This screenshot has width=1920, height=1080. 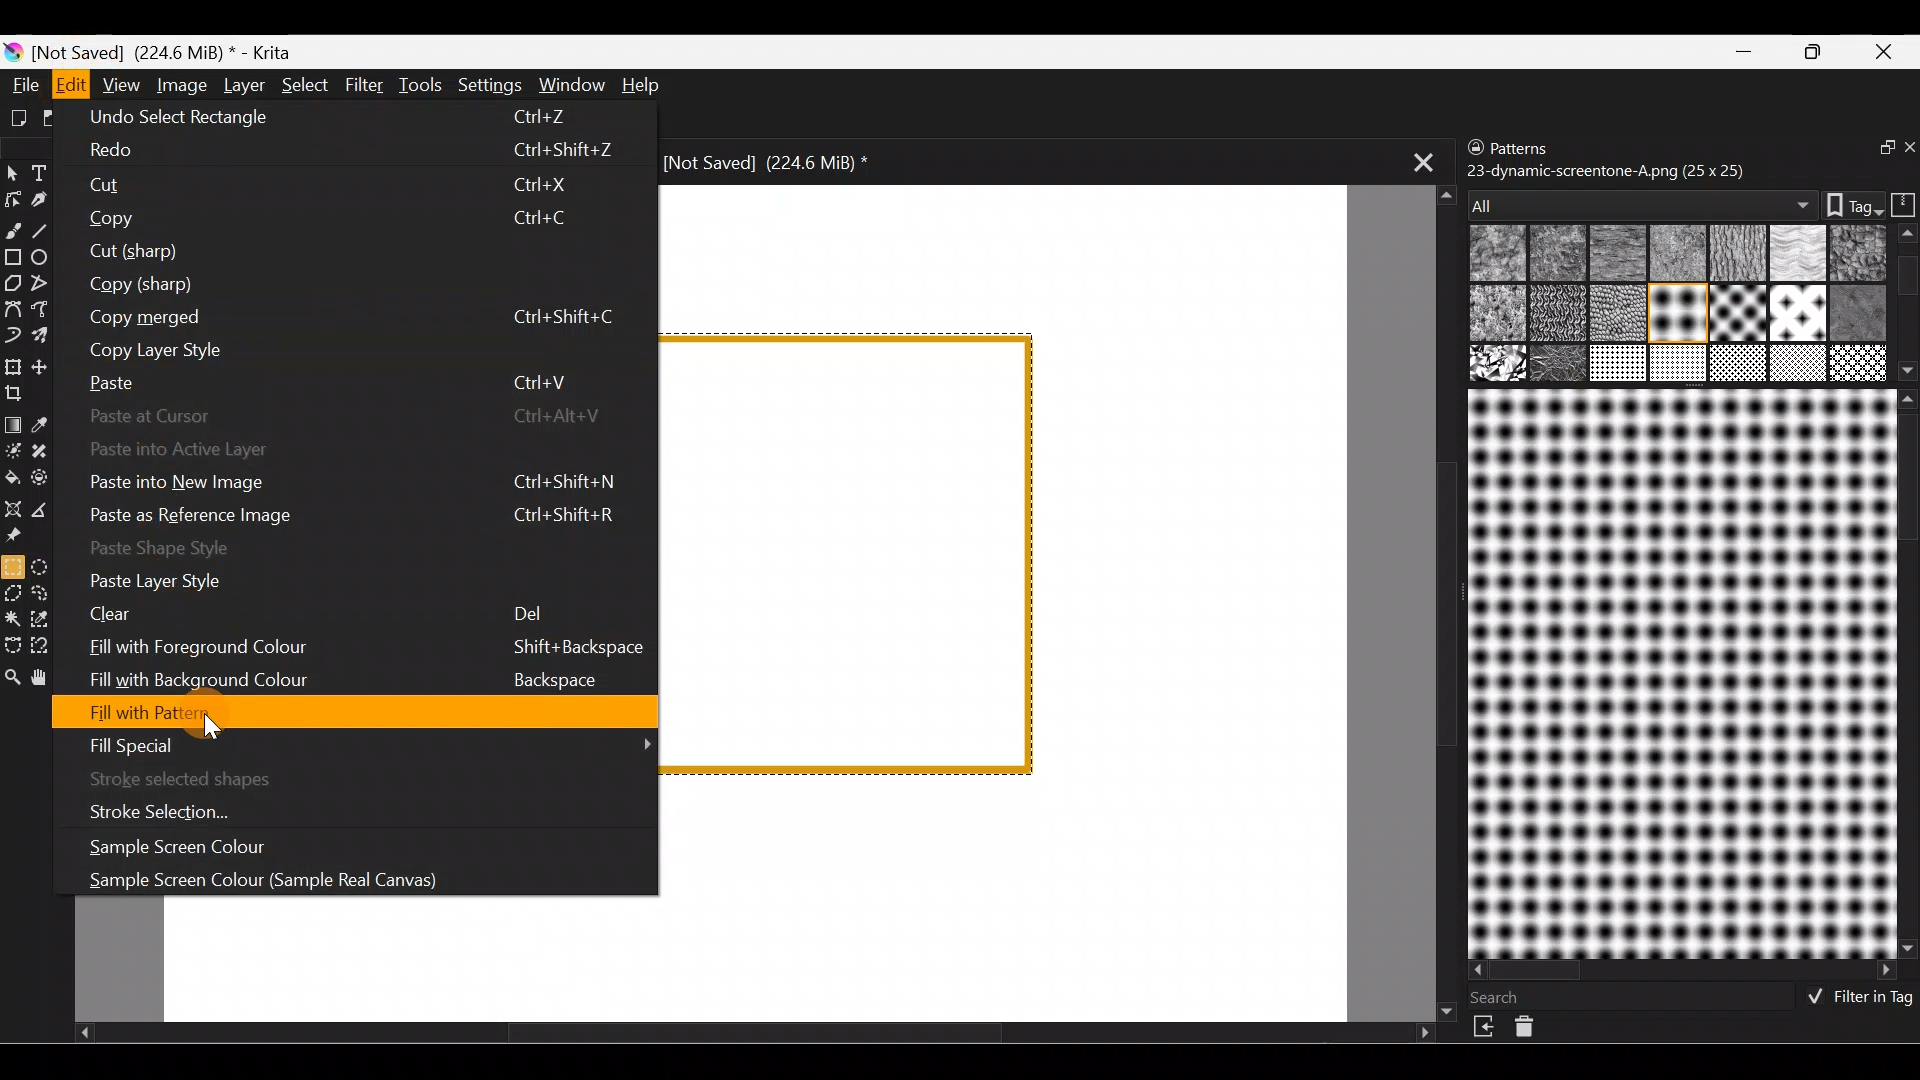 What do you see at coordinates (359, 321) in the screenshot?
I see `Copy merged` at bounding box center [359, 321].